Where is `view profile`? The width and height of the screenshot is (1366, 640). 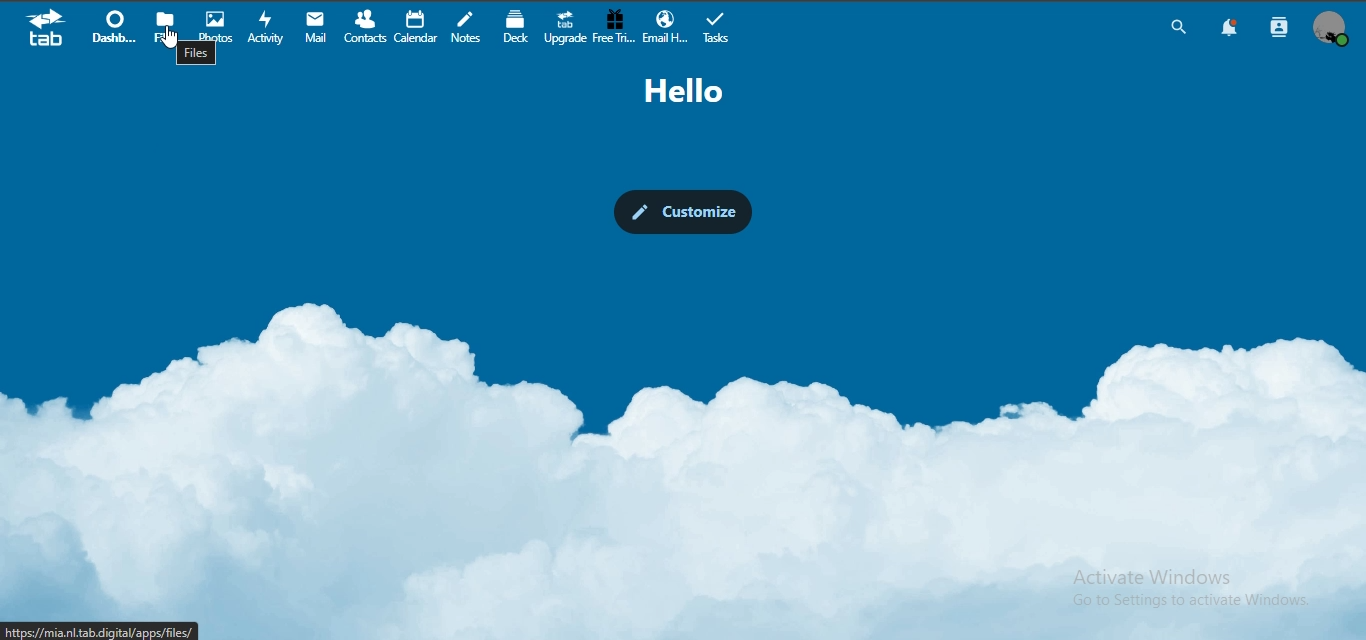
view profile is located at coordinates (1330, 30).